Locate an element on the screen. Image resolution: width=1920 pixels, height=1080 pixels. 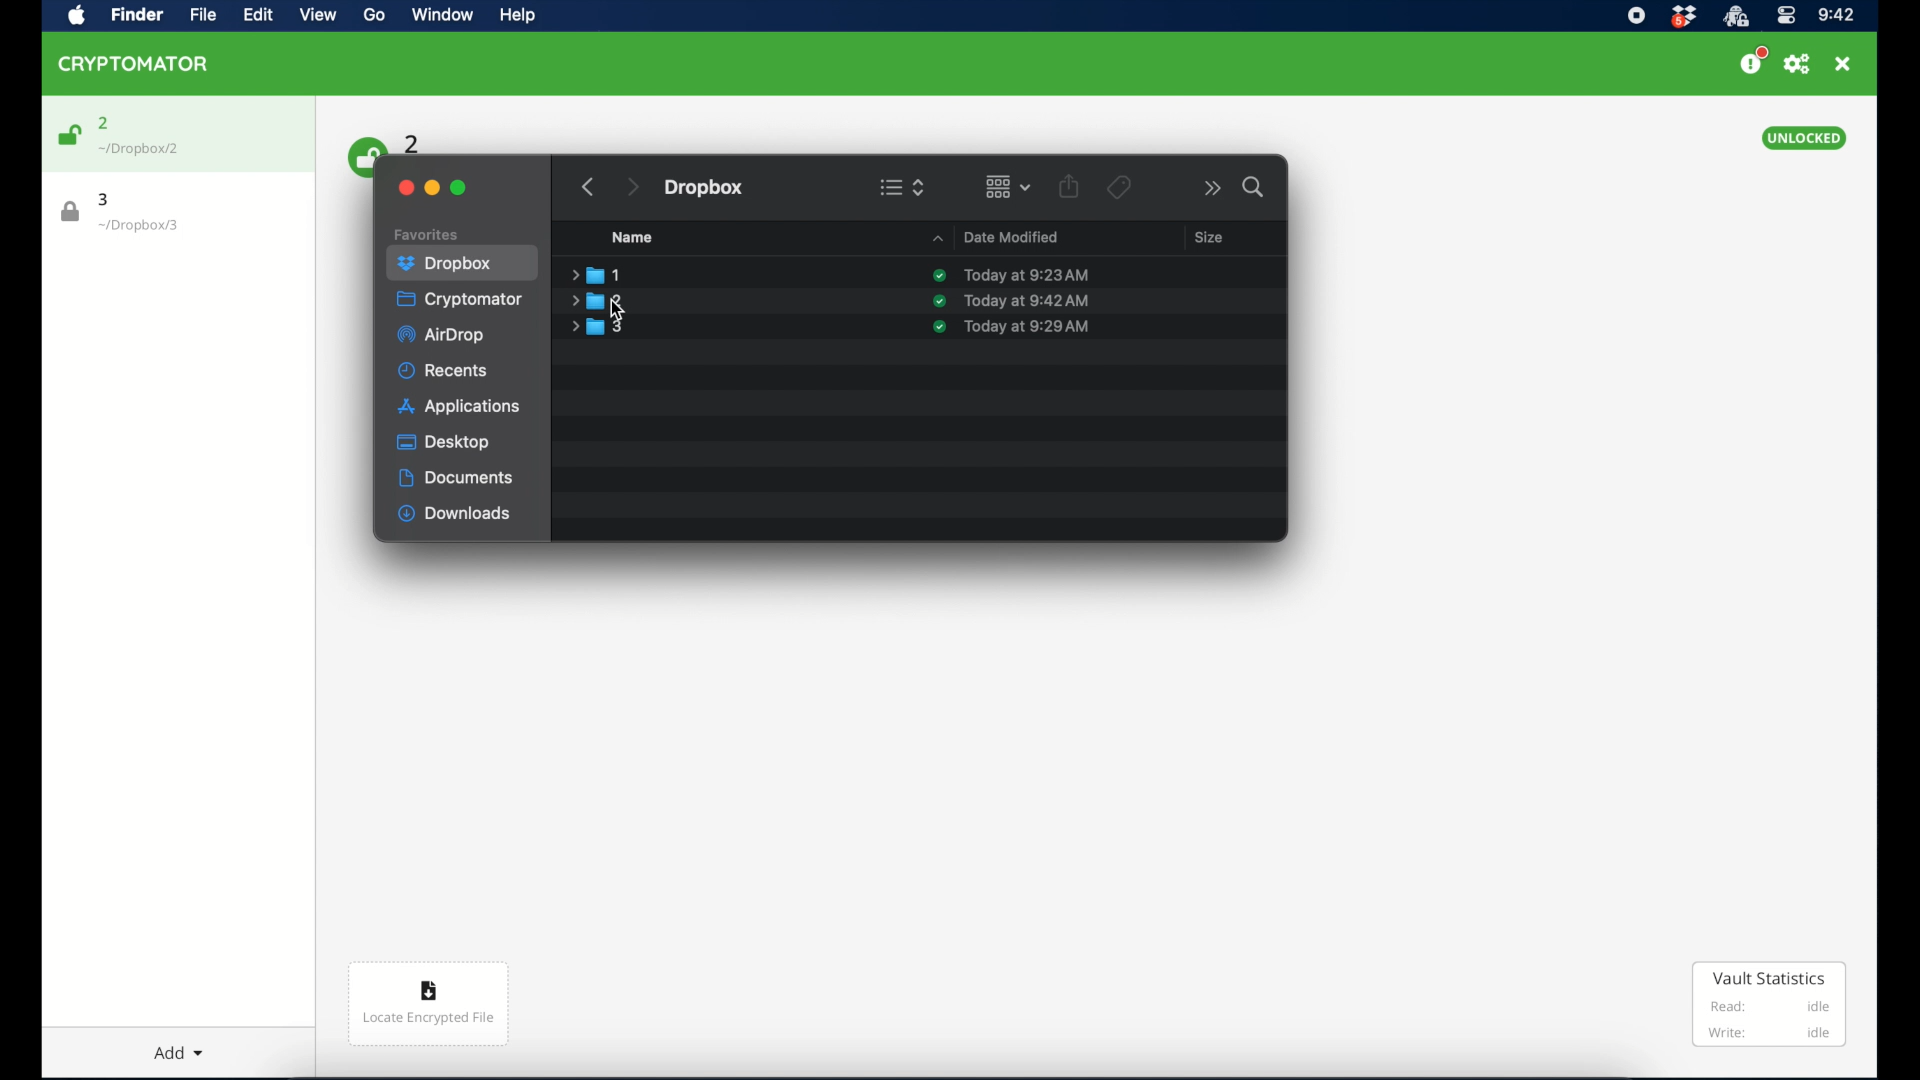
recents is located at coordinates (444, 370).